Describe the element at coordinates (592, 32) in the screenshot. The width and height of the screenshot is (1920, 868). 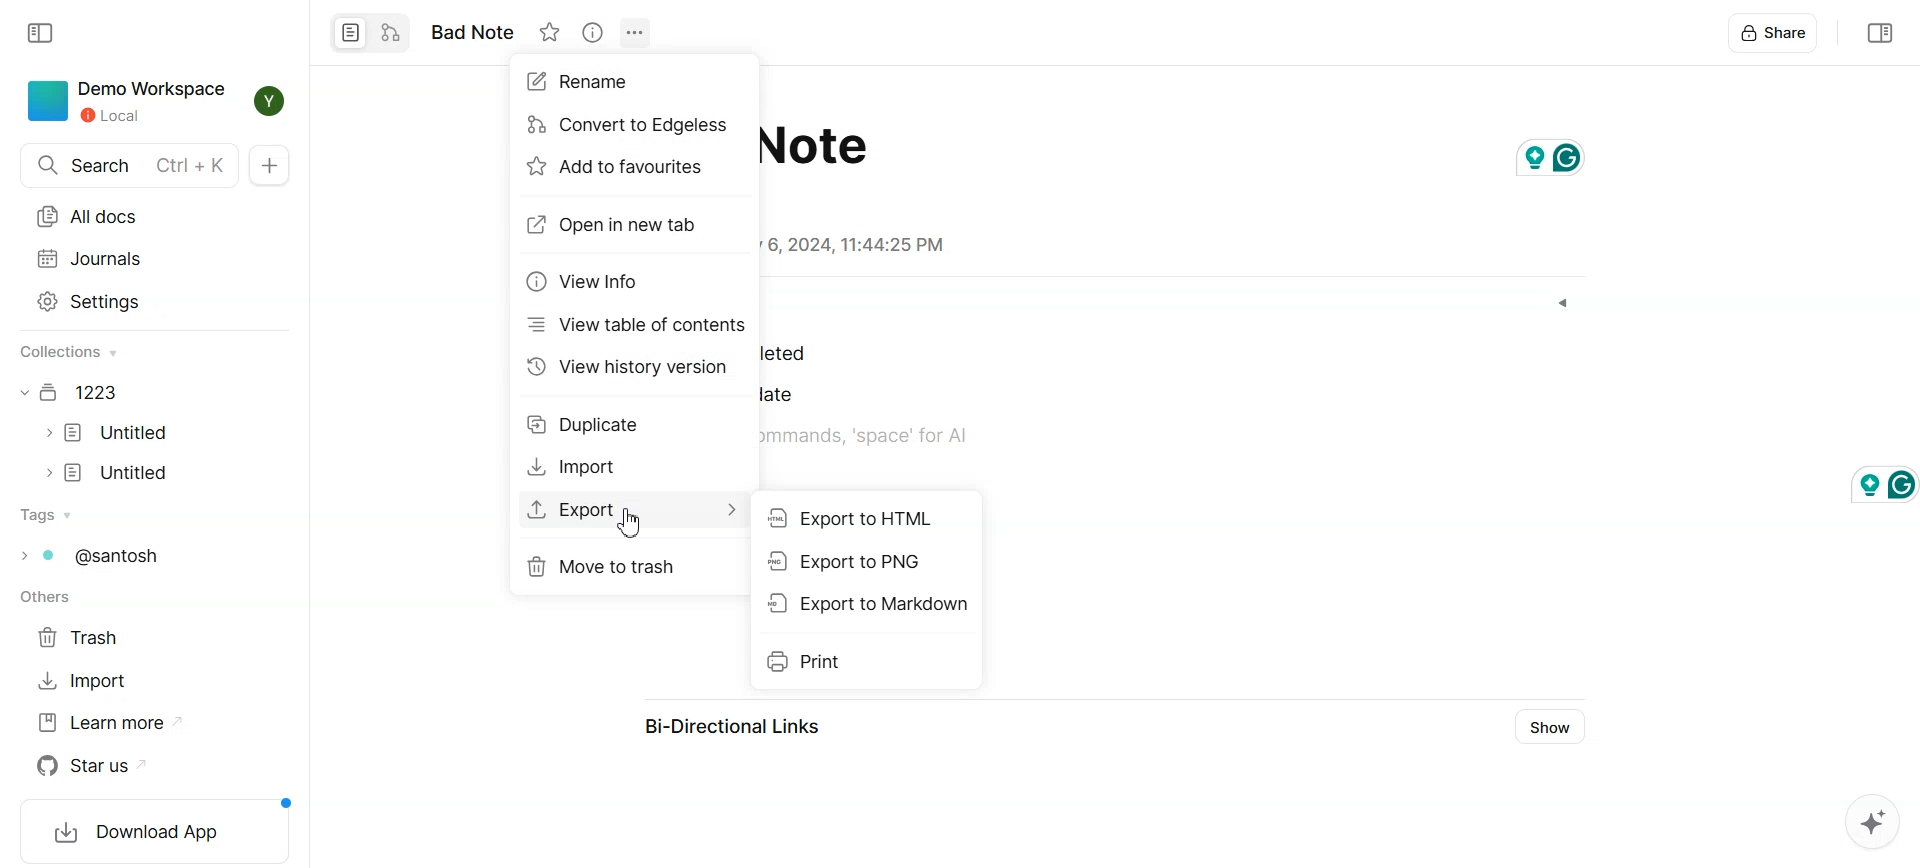
I see `View Info` at that location.